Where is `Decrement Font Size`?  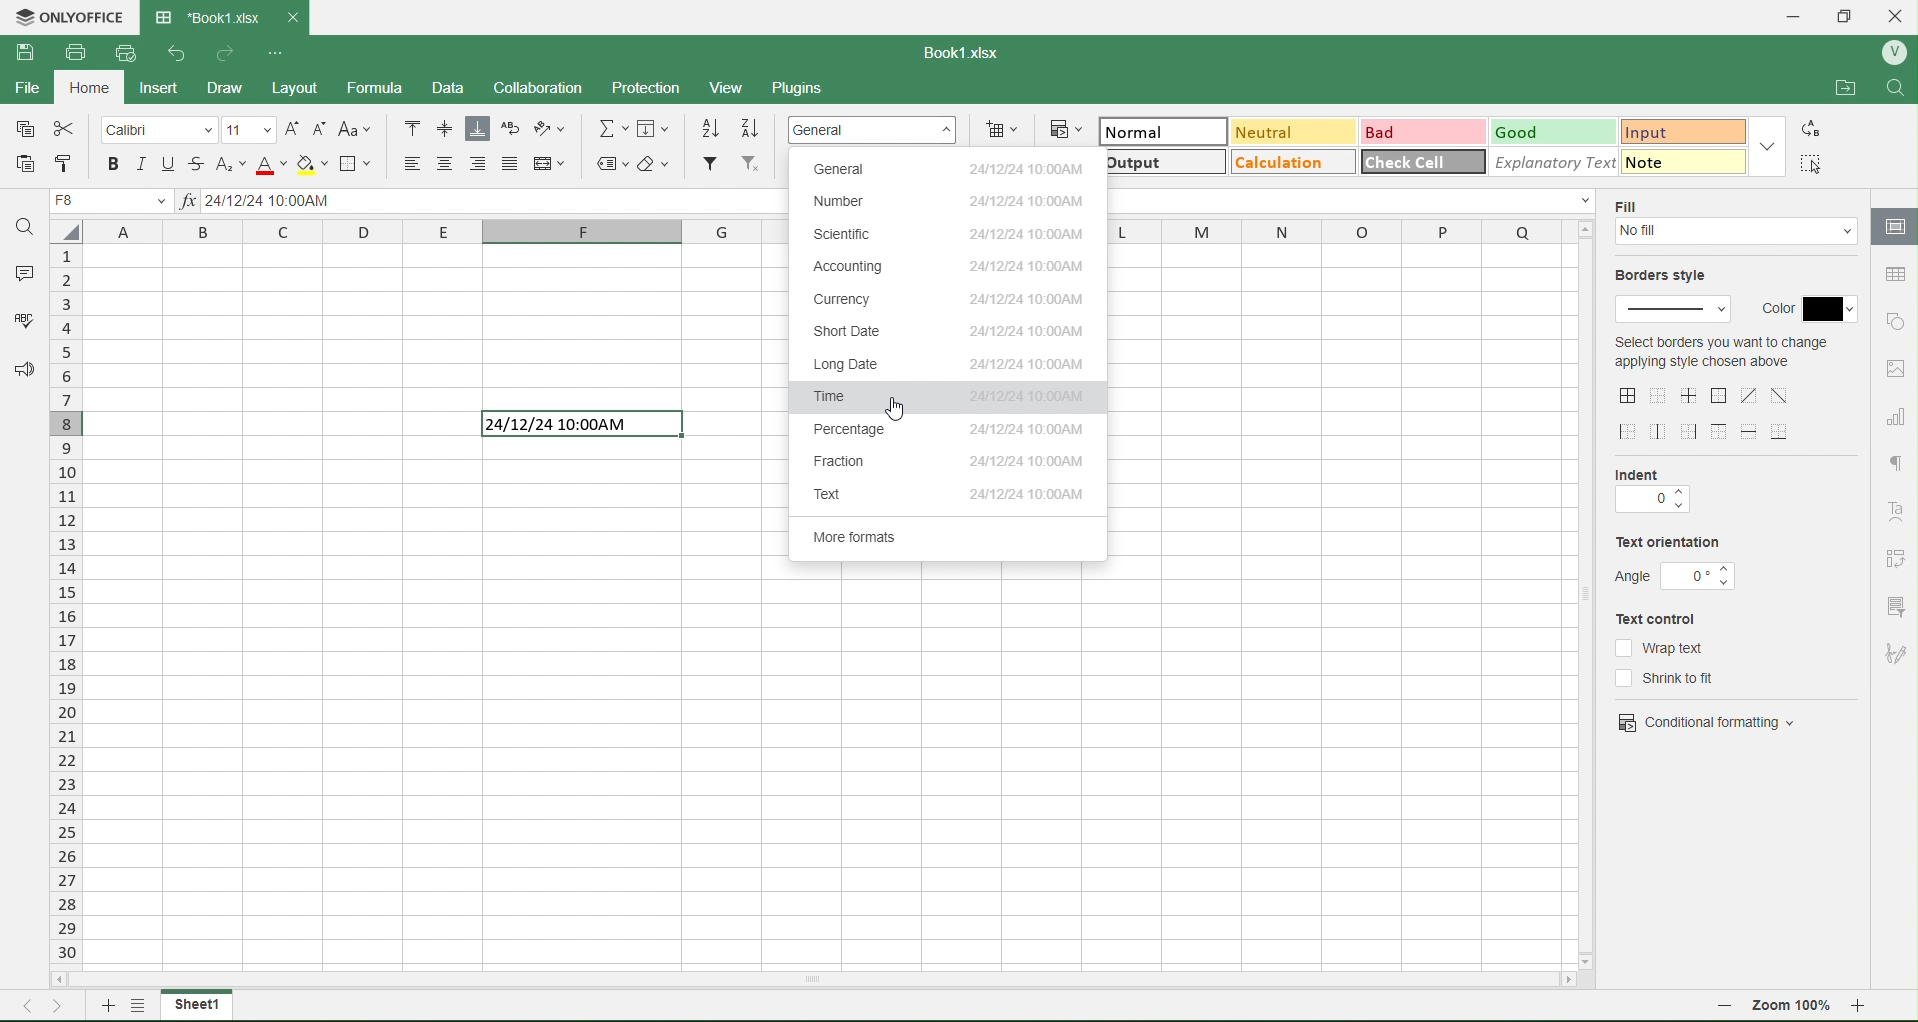 Decrement Font Size is located at coordinates (320, 127).